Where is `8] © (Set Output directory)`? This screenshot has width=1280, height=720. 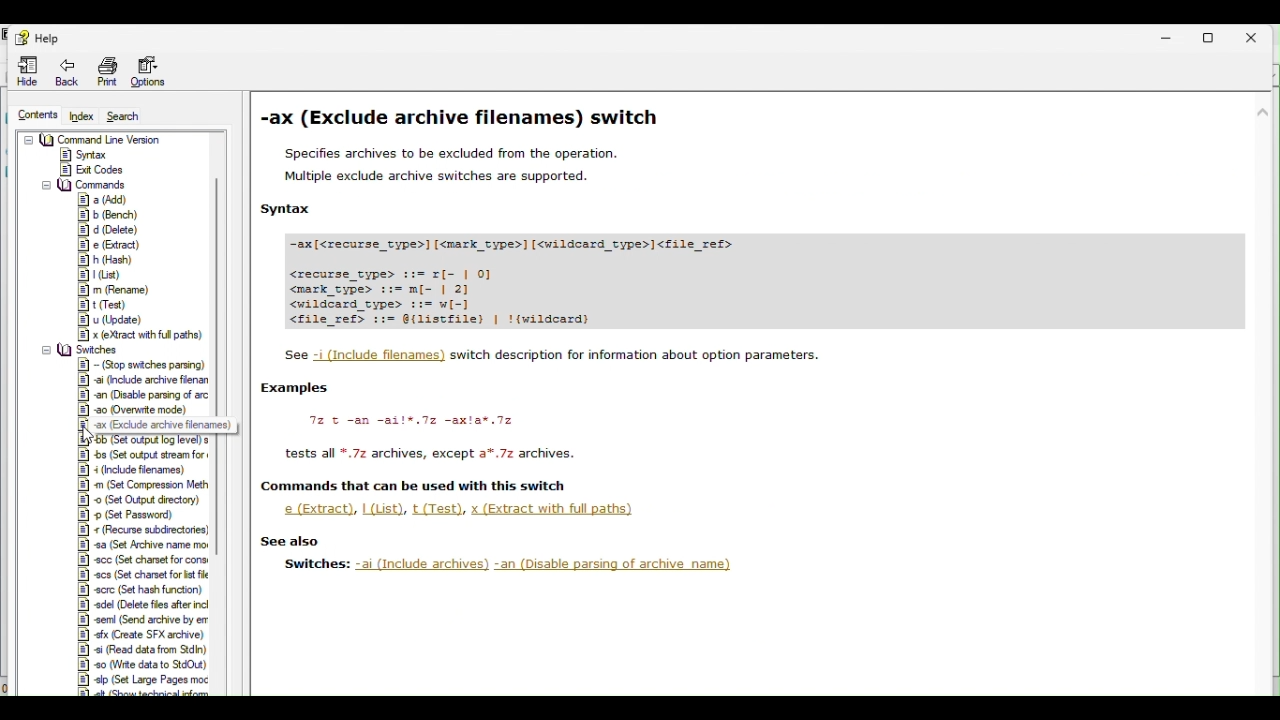 8] © (Set Output directory) is located at coordinates (142, 500).